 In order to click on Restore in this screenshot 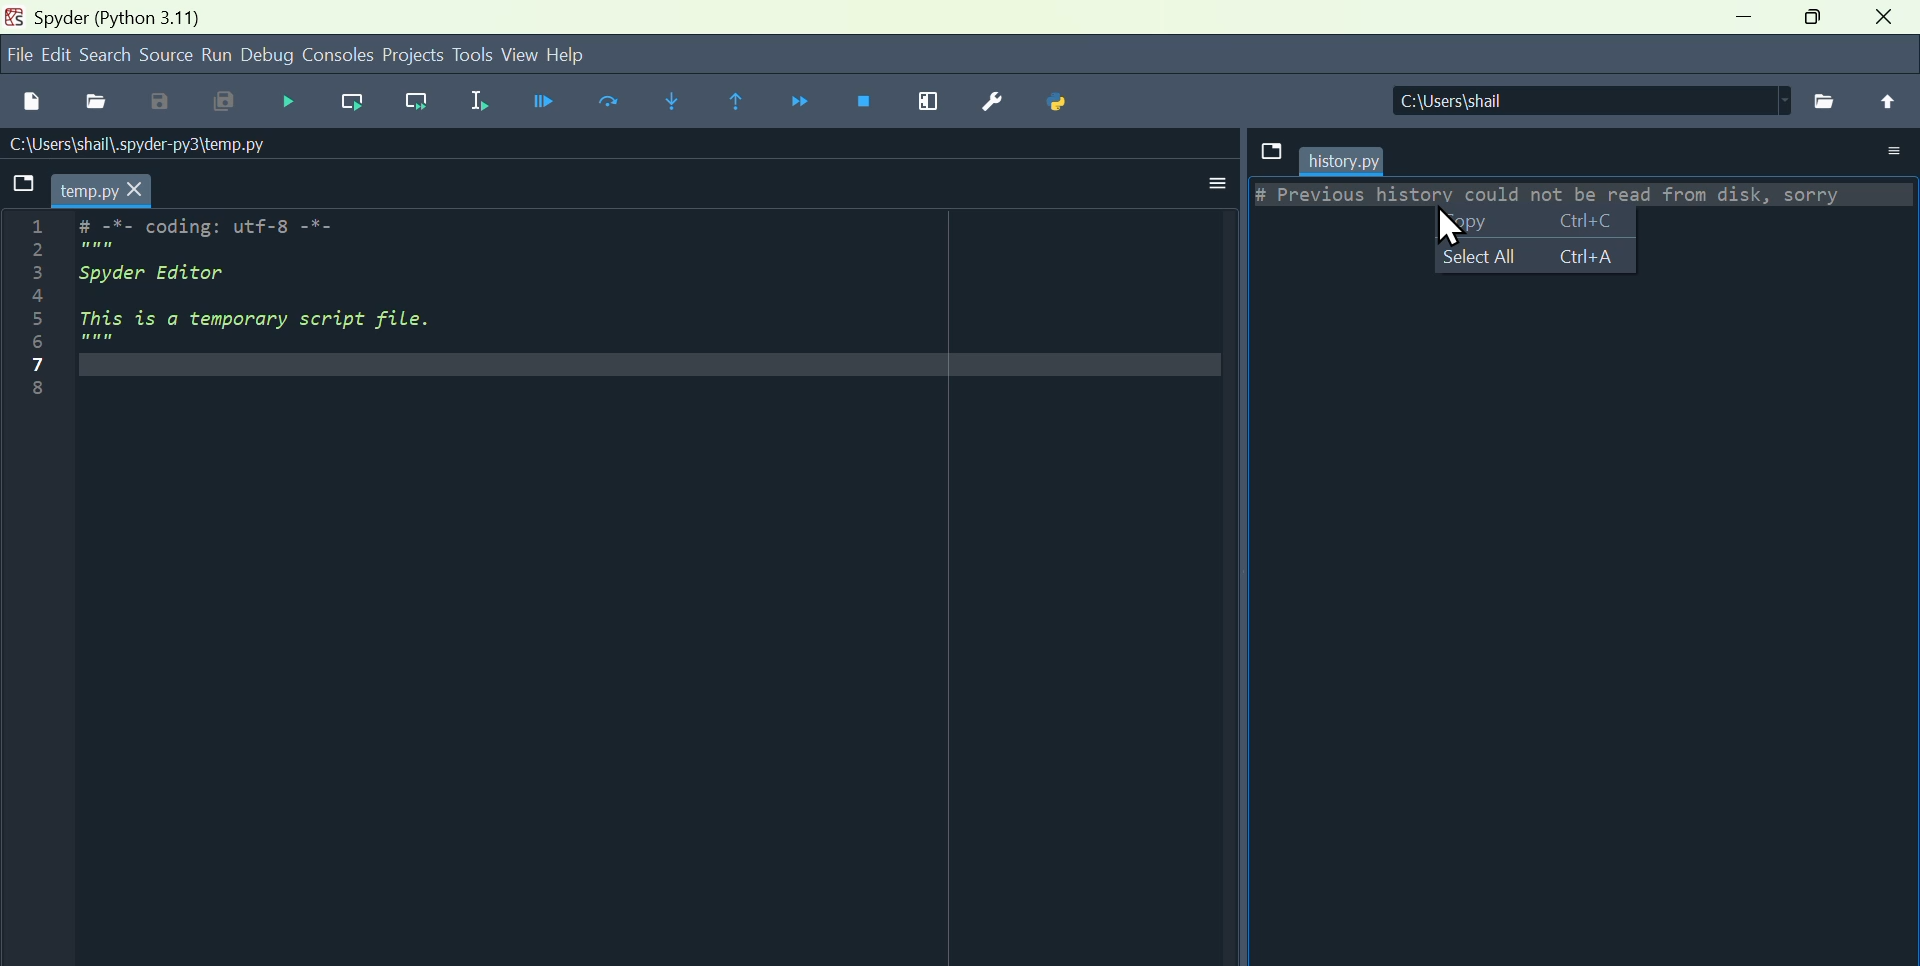, I will do `click(1812, 16)`.